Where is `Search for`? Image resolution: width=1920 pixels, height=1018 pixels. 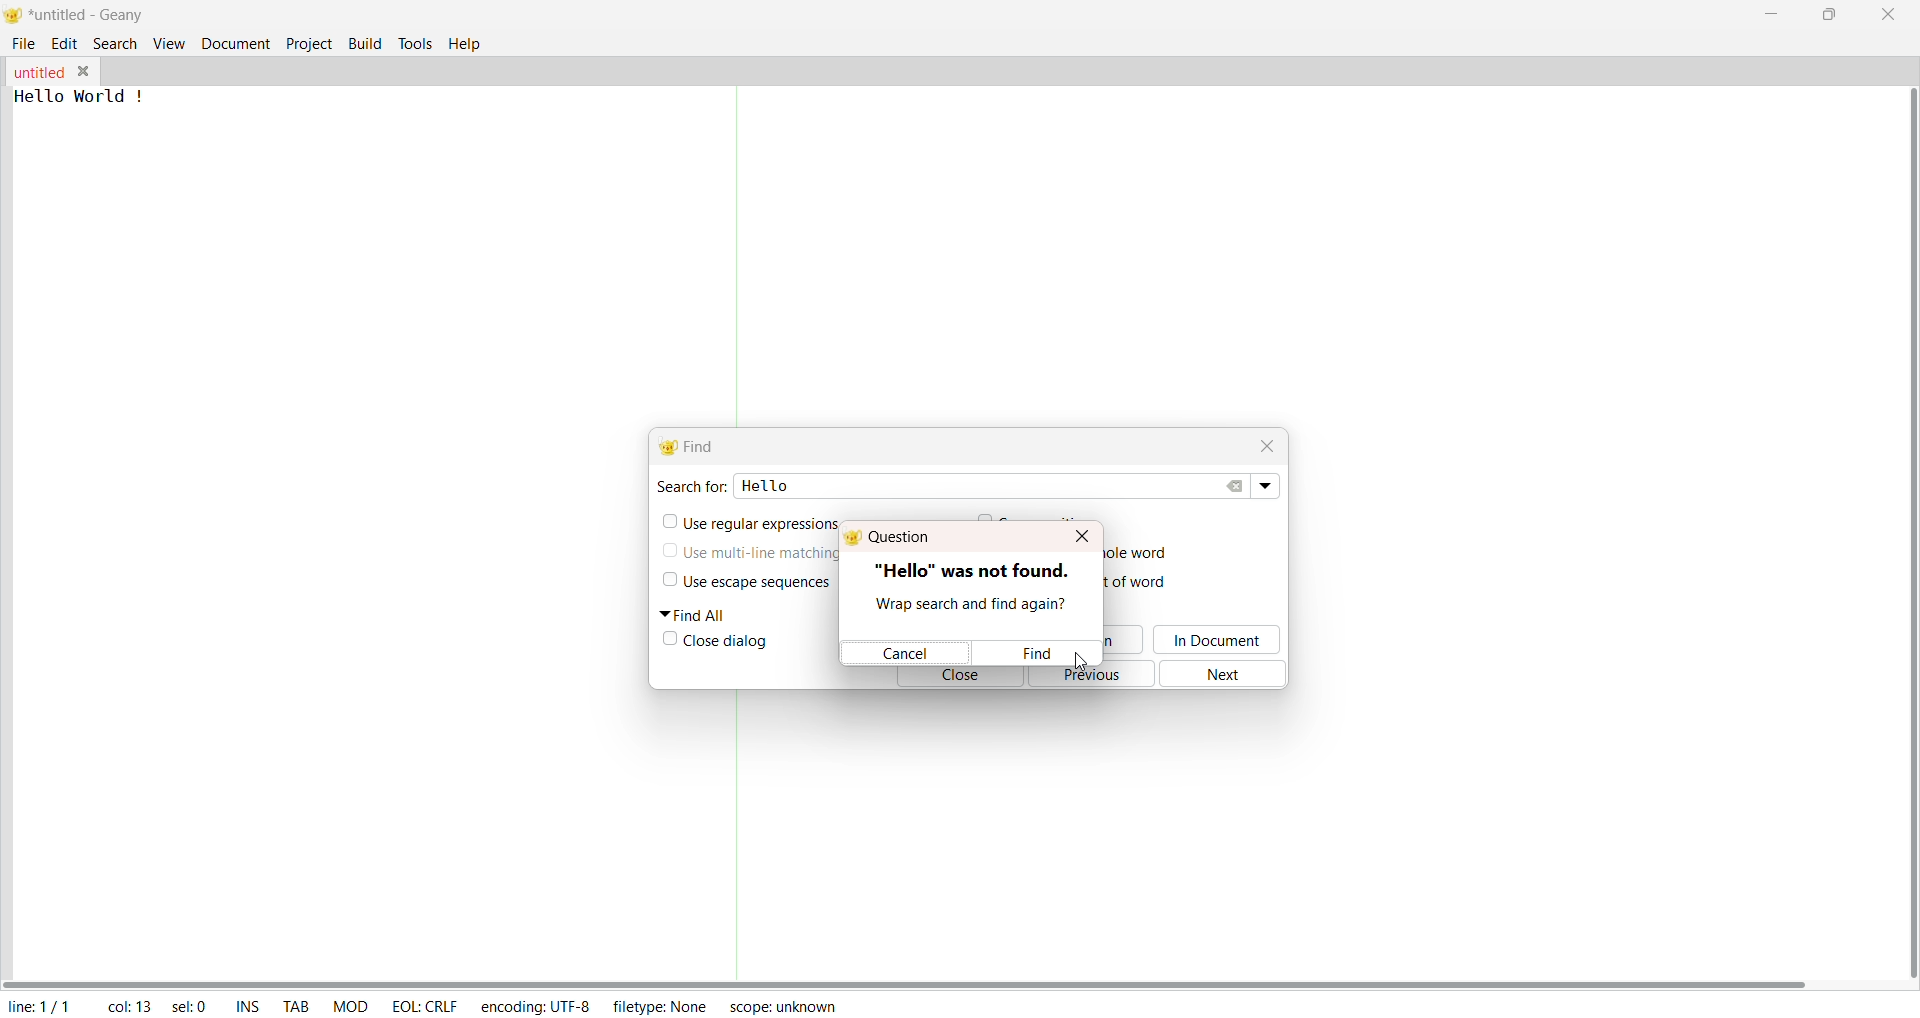
Search for is located at coordinates (690, 485).